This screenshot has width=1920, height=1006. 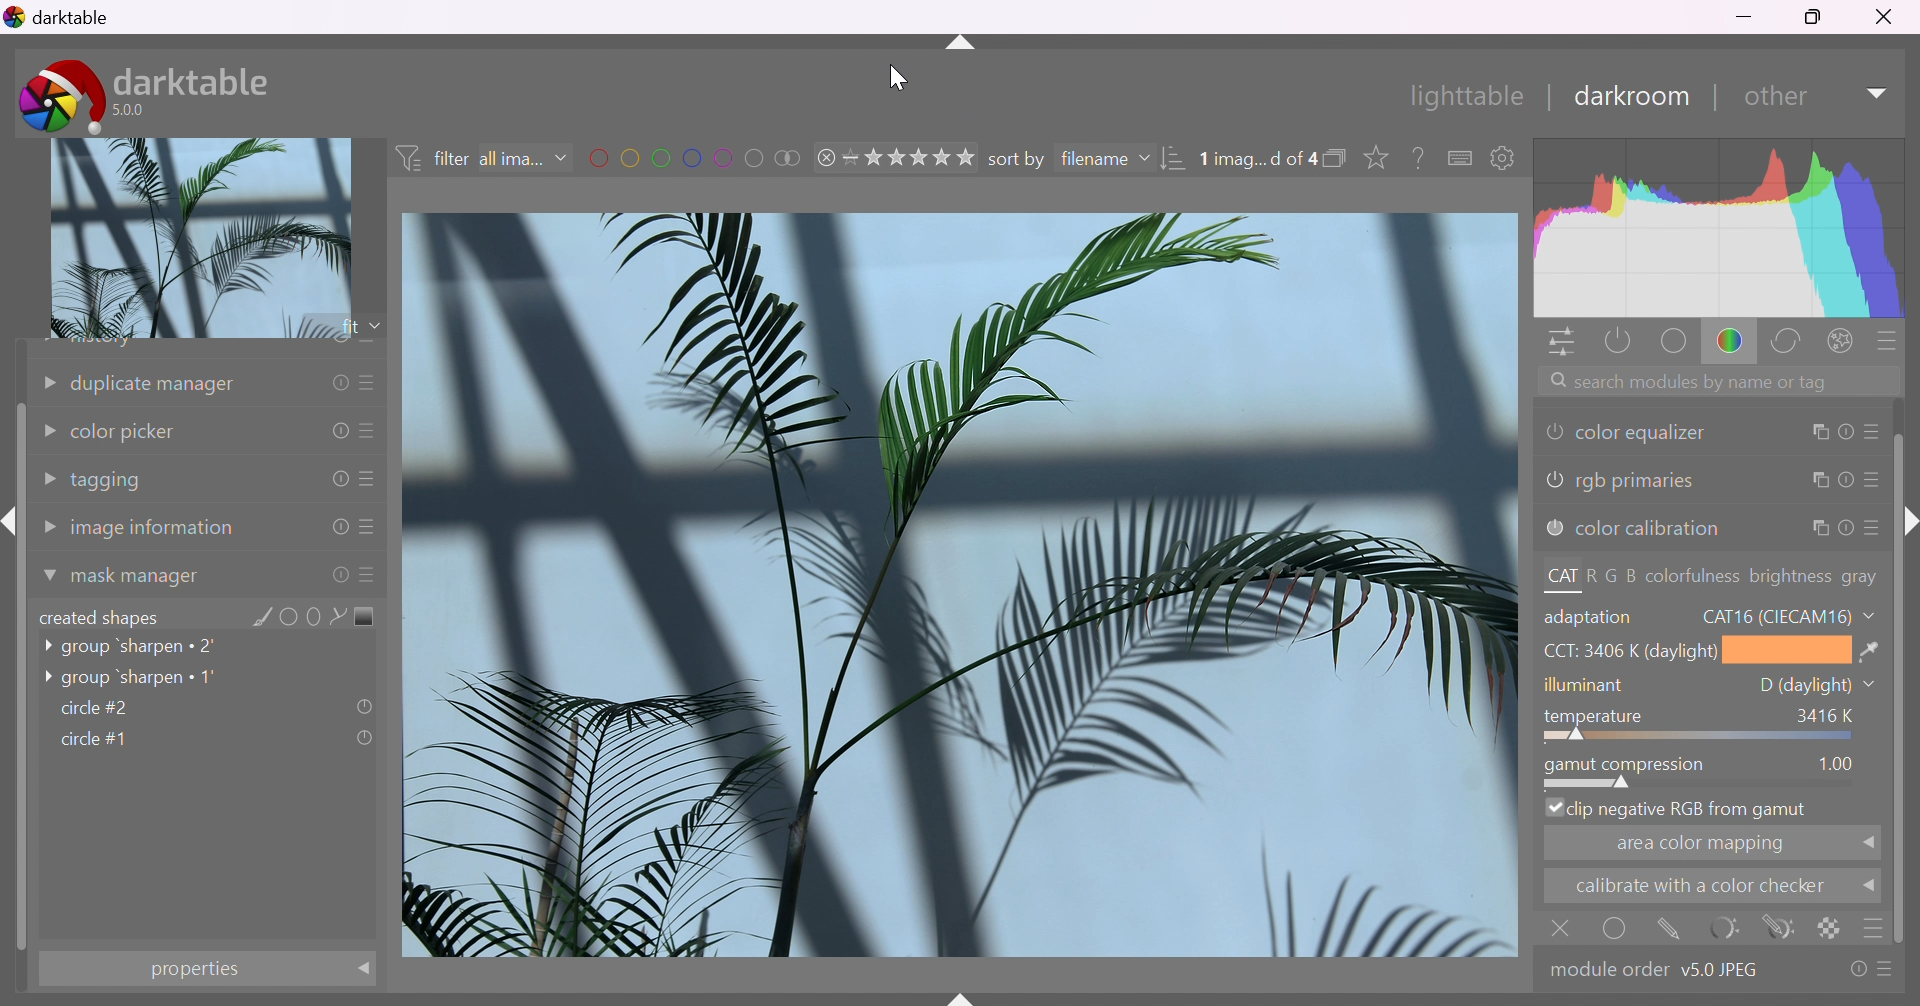 I want to click on calibarate with color checker, so click(x=1713, y=888).